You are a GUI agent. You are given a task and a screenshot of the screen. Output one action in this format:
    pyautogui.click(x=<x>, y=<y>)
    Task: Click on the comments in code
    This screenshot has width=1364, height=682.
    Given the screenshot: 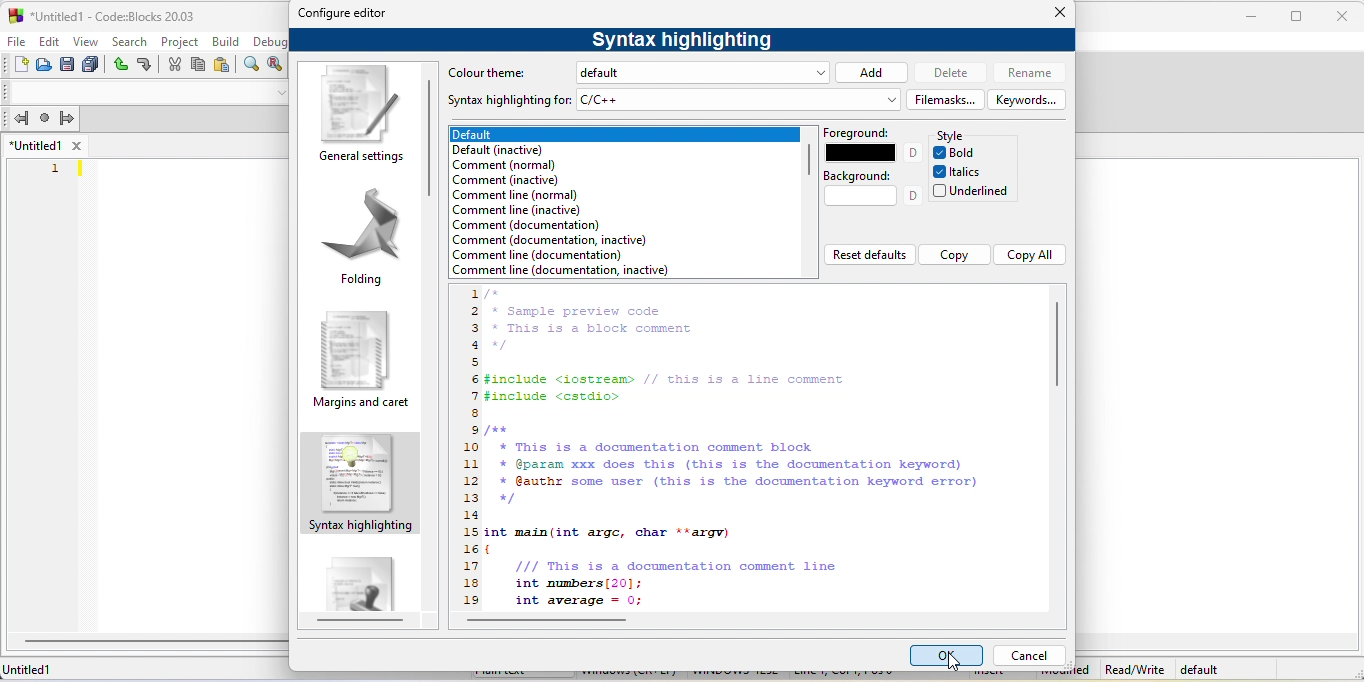 What is the action you would take?
    pyautogui.click(x=589, y=321)
    